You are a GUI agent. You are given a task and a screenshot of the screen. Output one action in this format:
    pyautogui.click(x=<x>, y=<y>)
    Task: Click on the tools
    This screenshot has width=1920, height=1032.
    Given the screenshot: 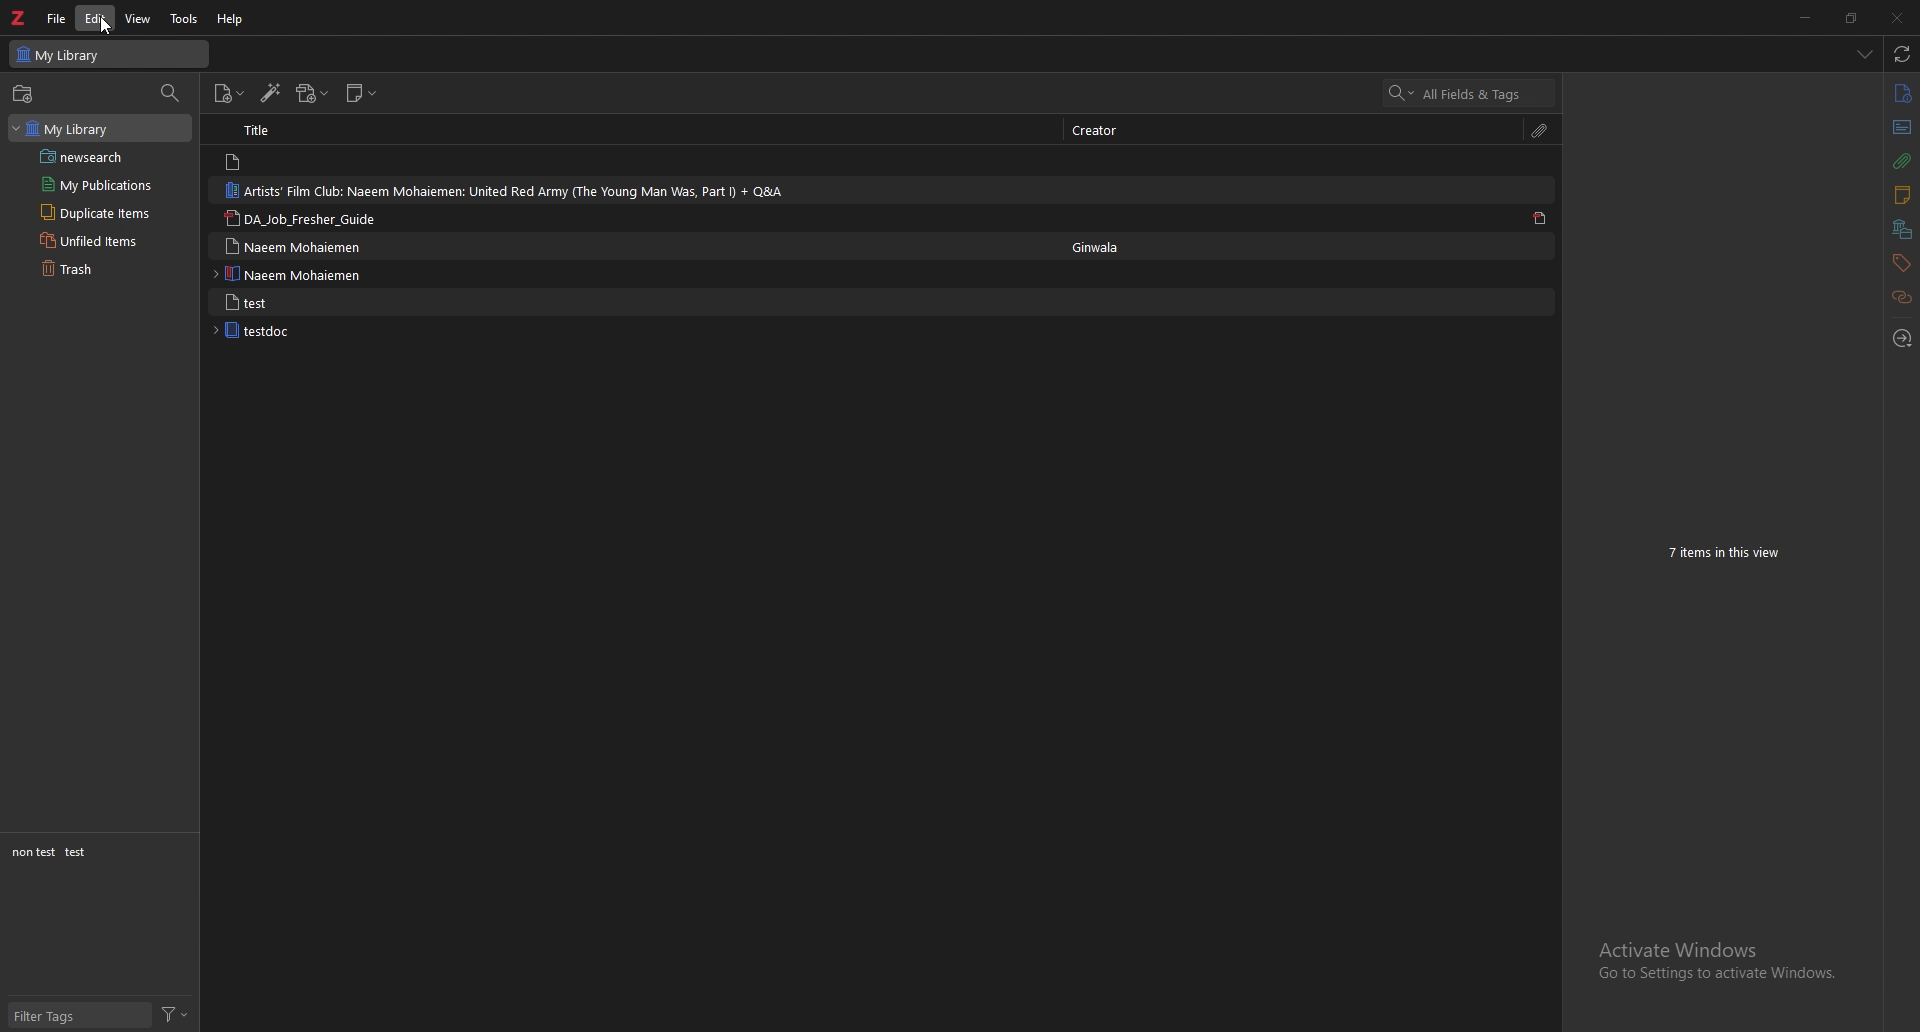 What is the action you would take?
    pyautogui.click(x=184, y=18)
    